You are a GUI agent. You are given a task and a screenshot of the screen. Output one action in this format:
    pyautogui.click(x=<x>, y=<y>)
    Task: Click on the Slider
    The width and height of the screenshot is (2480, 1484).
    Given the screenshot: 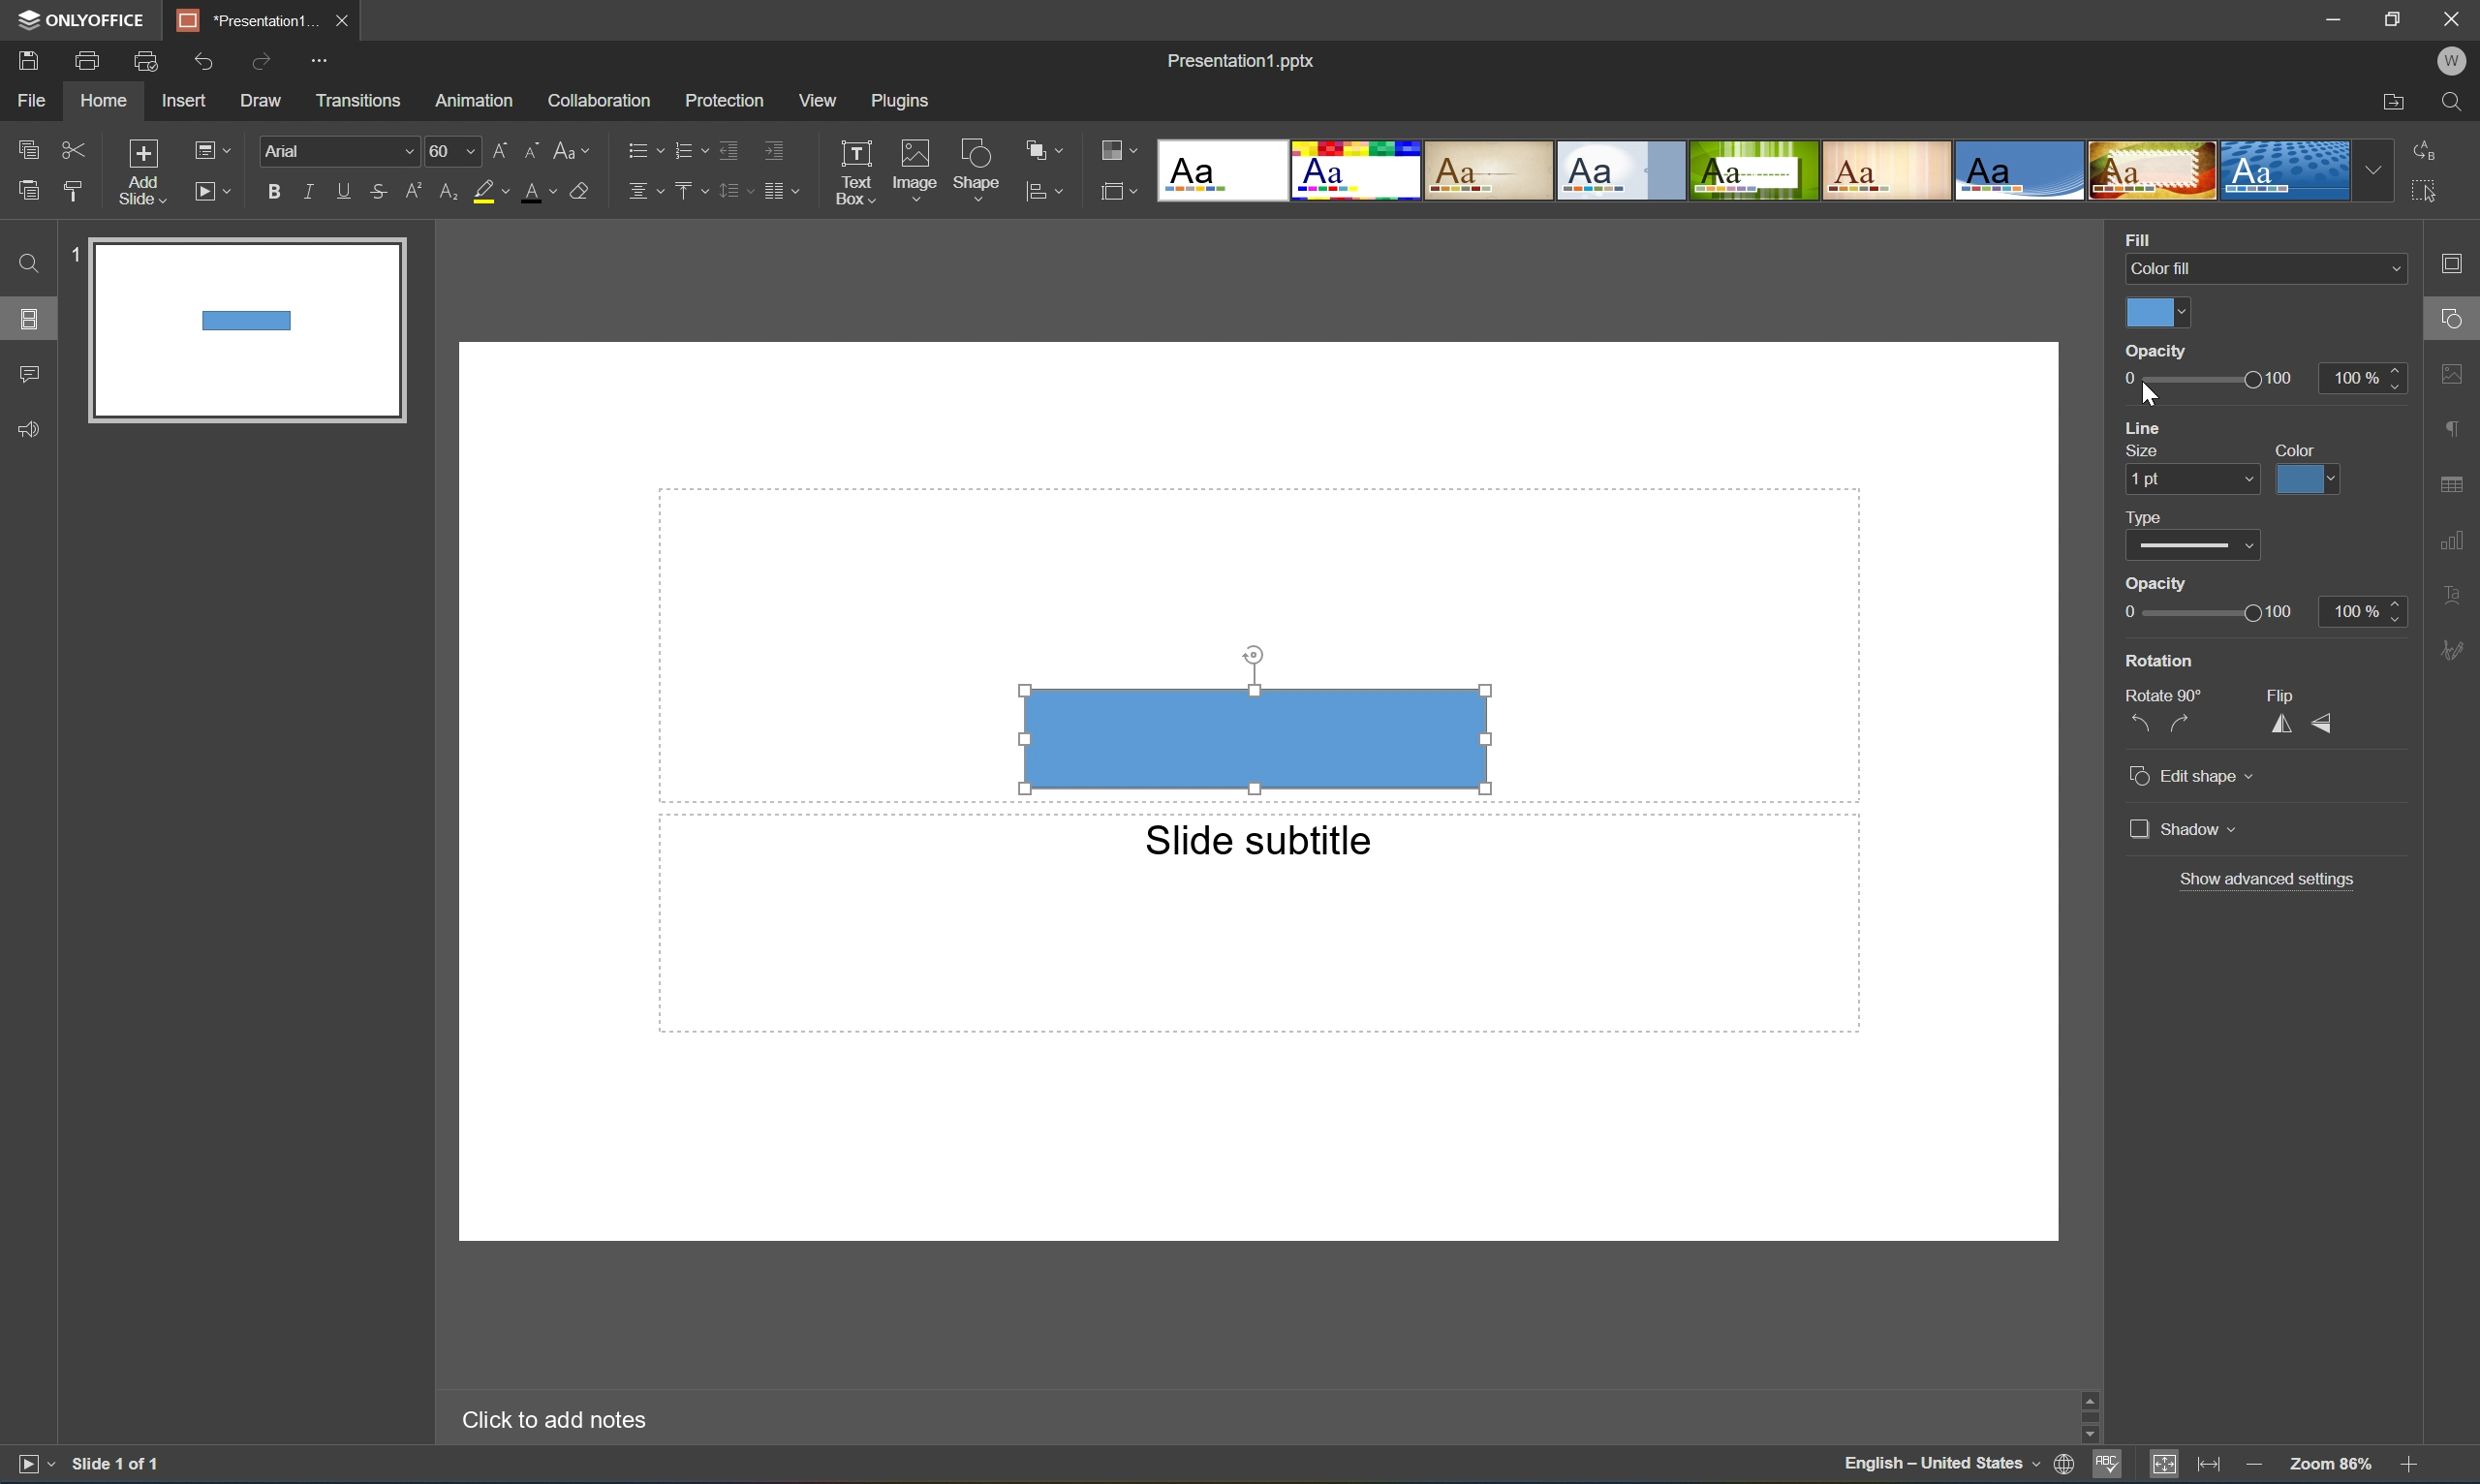 What is the action you would take?
    pyautogui.click(x=2215, y=612)
    